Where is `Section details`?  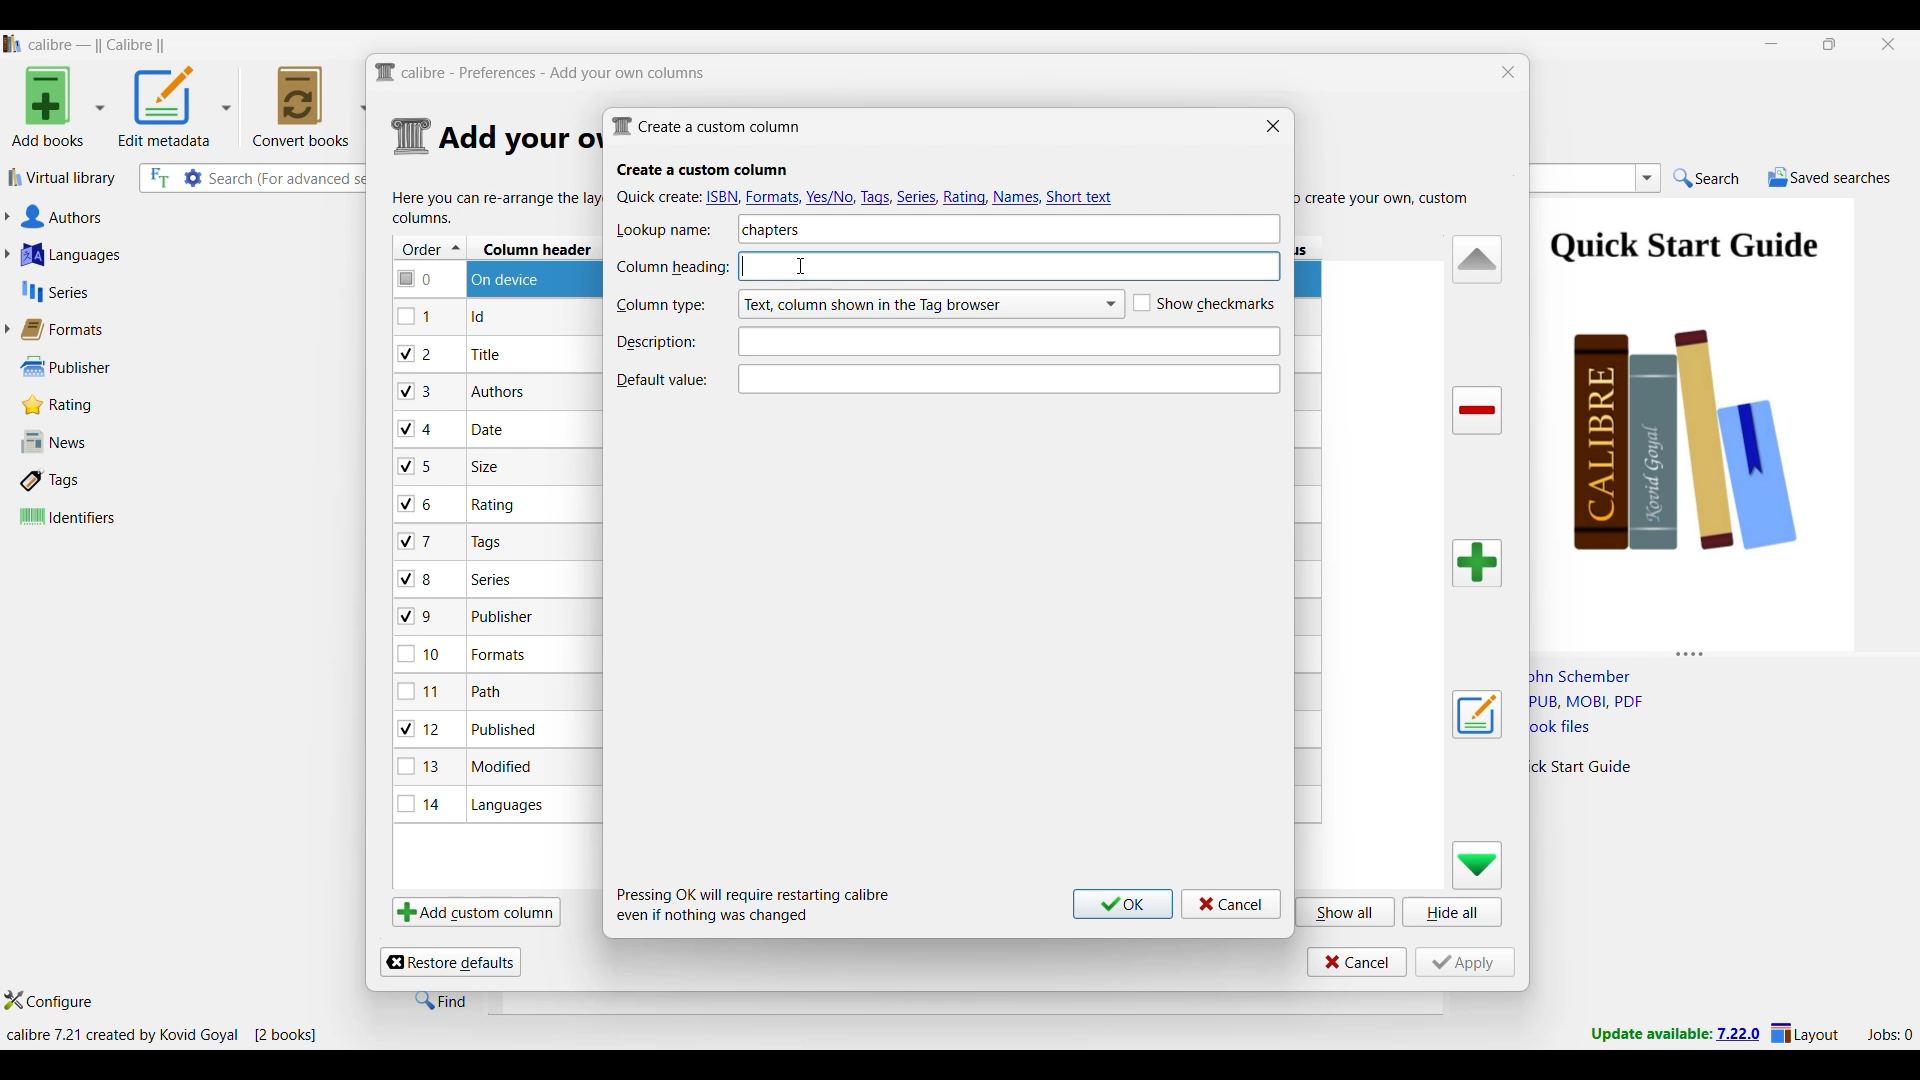 Section details is located at coordinates (517, 139).